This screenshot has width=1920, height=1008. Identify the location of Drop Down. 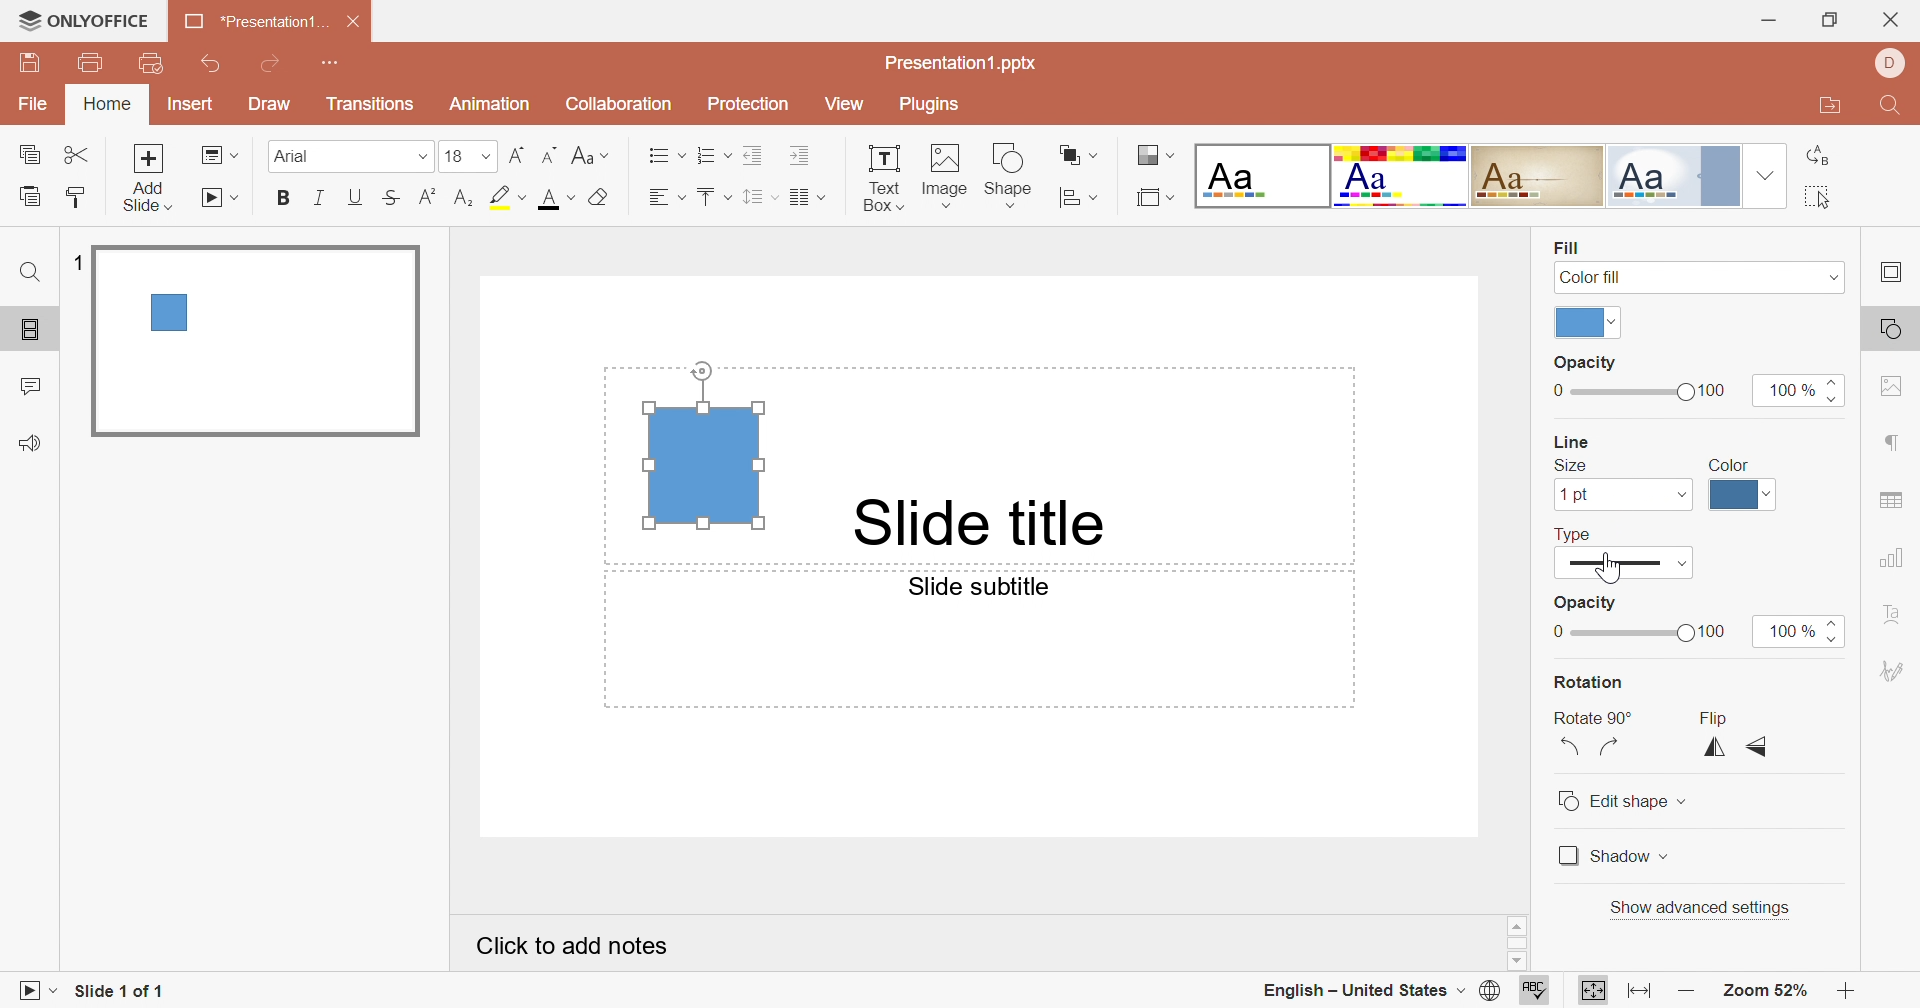
(1667, 857).